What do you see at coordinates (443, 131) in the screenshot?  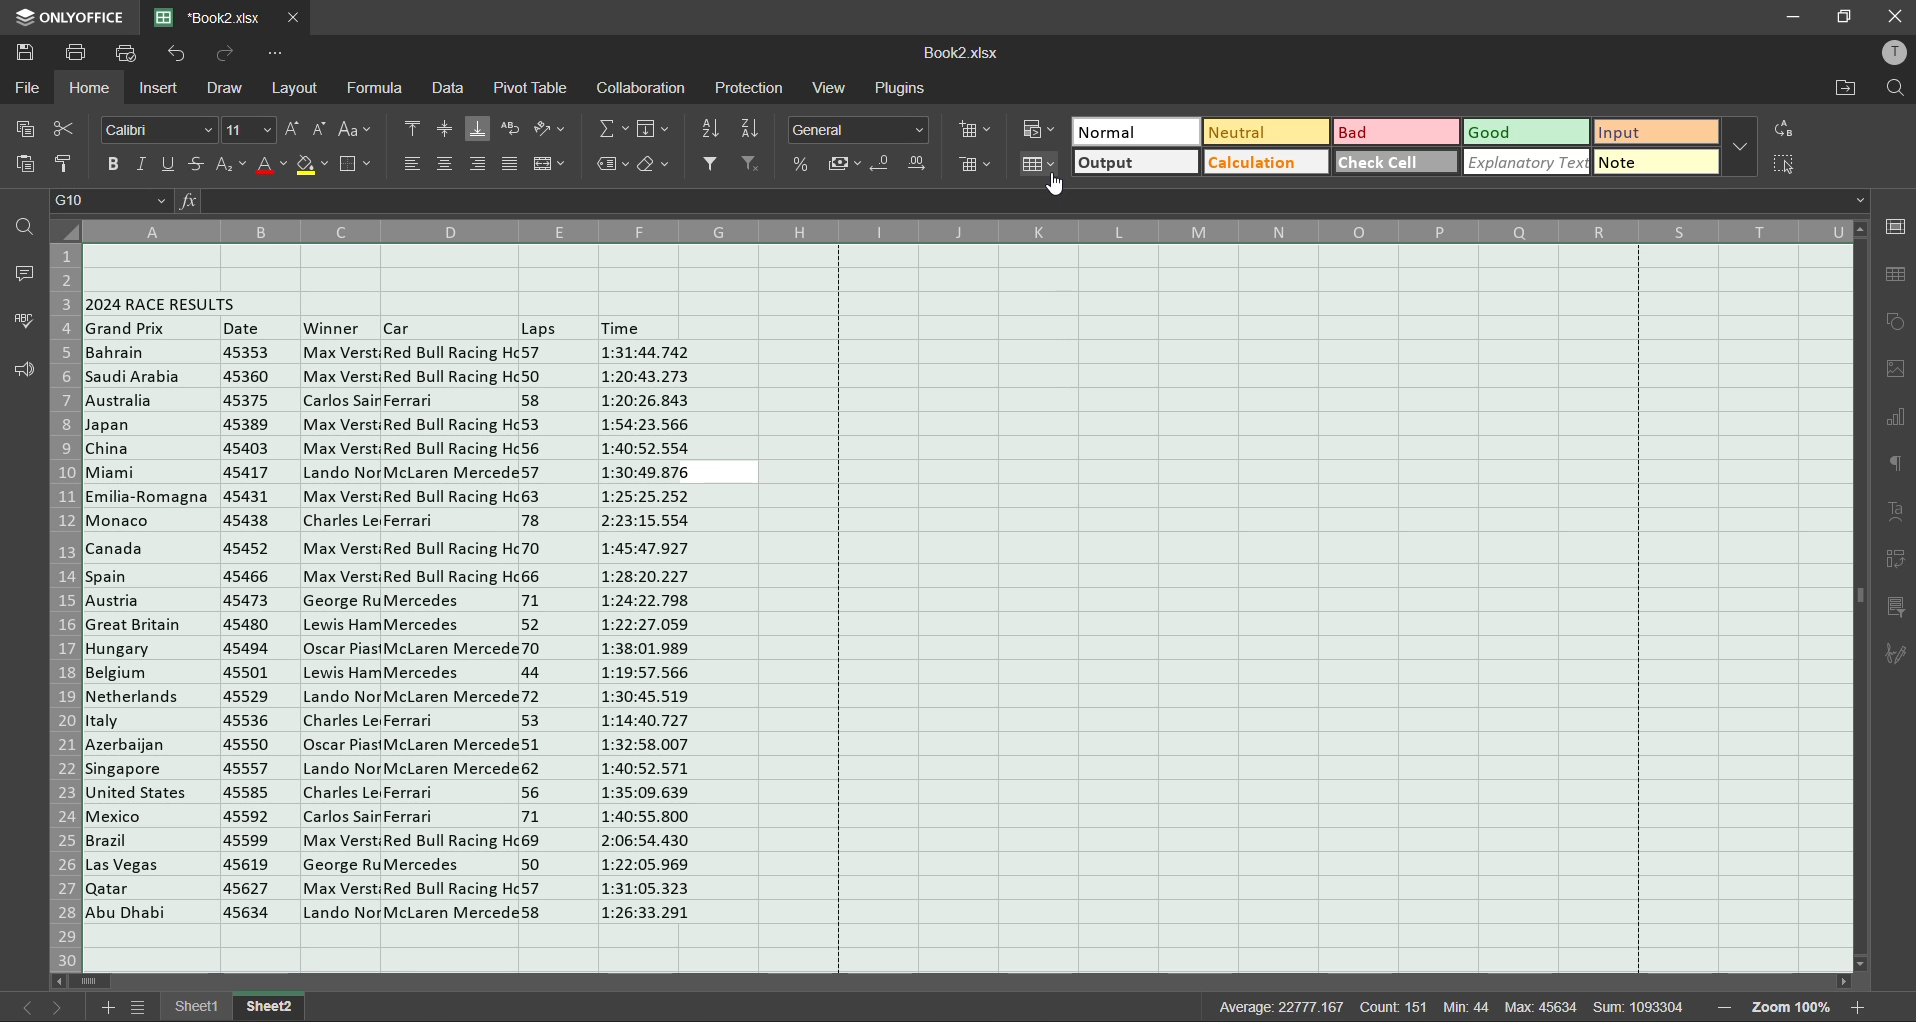 I see `align middle` at bounding box center [443, 131].